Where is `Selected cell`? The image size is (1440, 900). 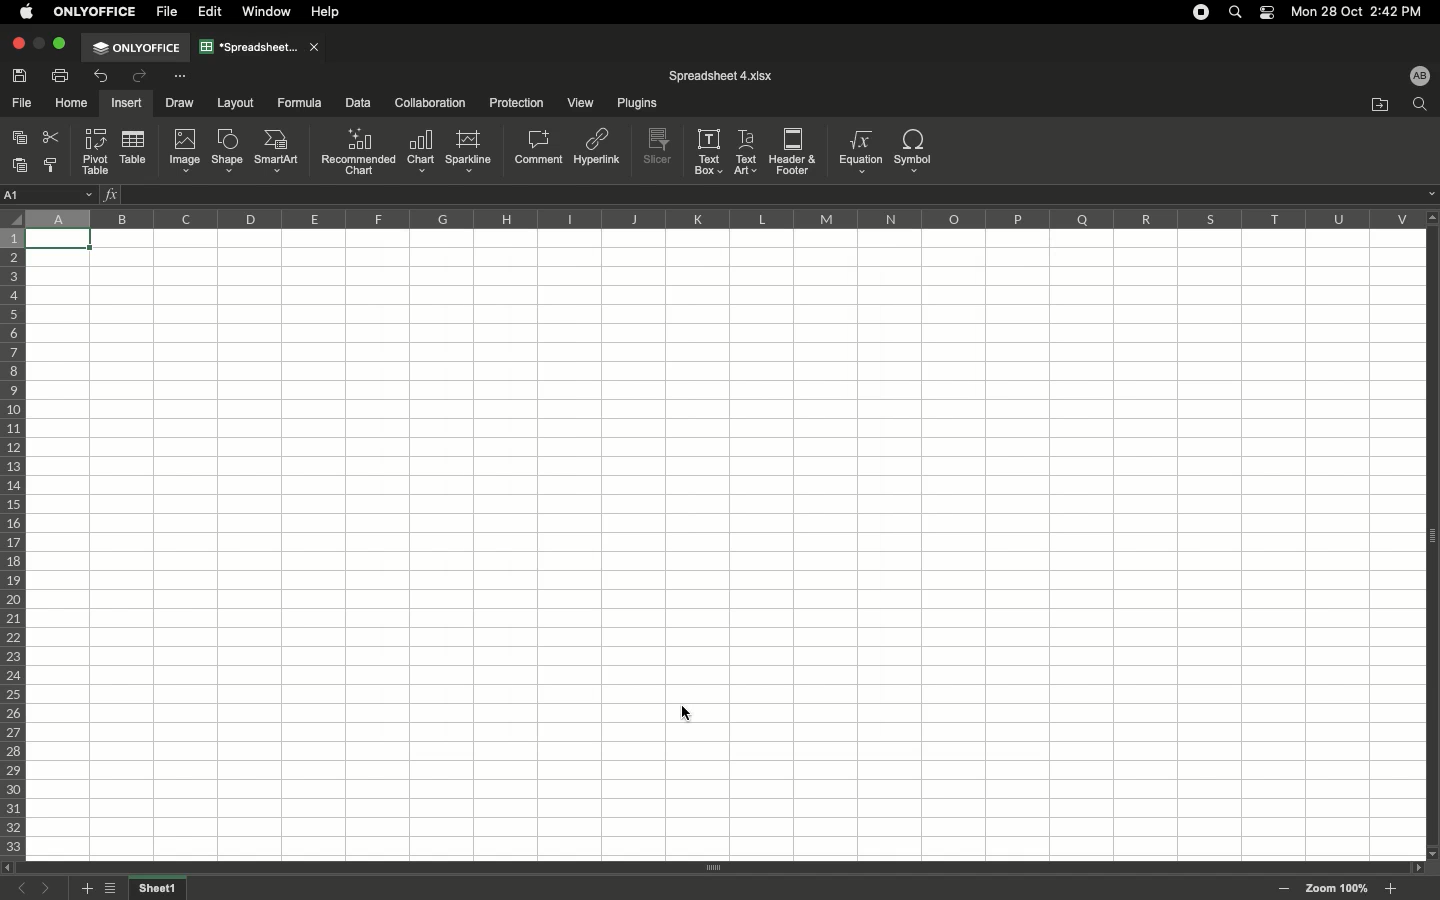
Selected cell is located at coordinates (60, 241).